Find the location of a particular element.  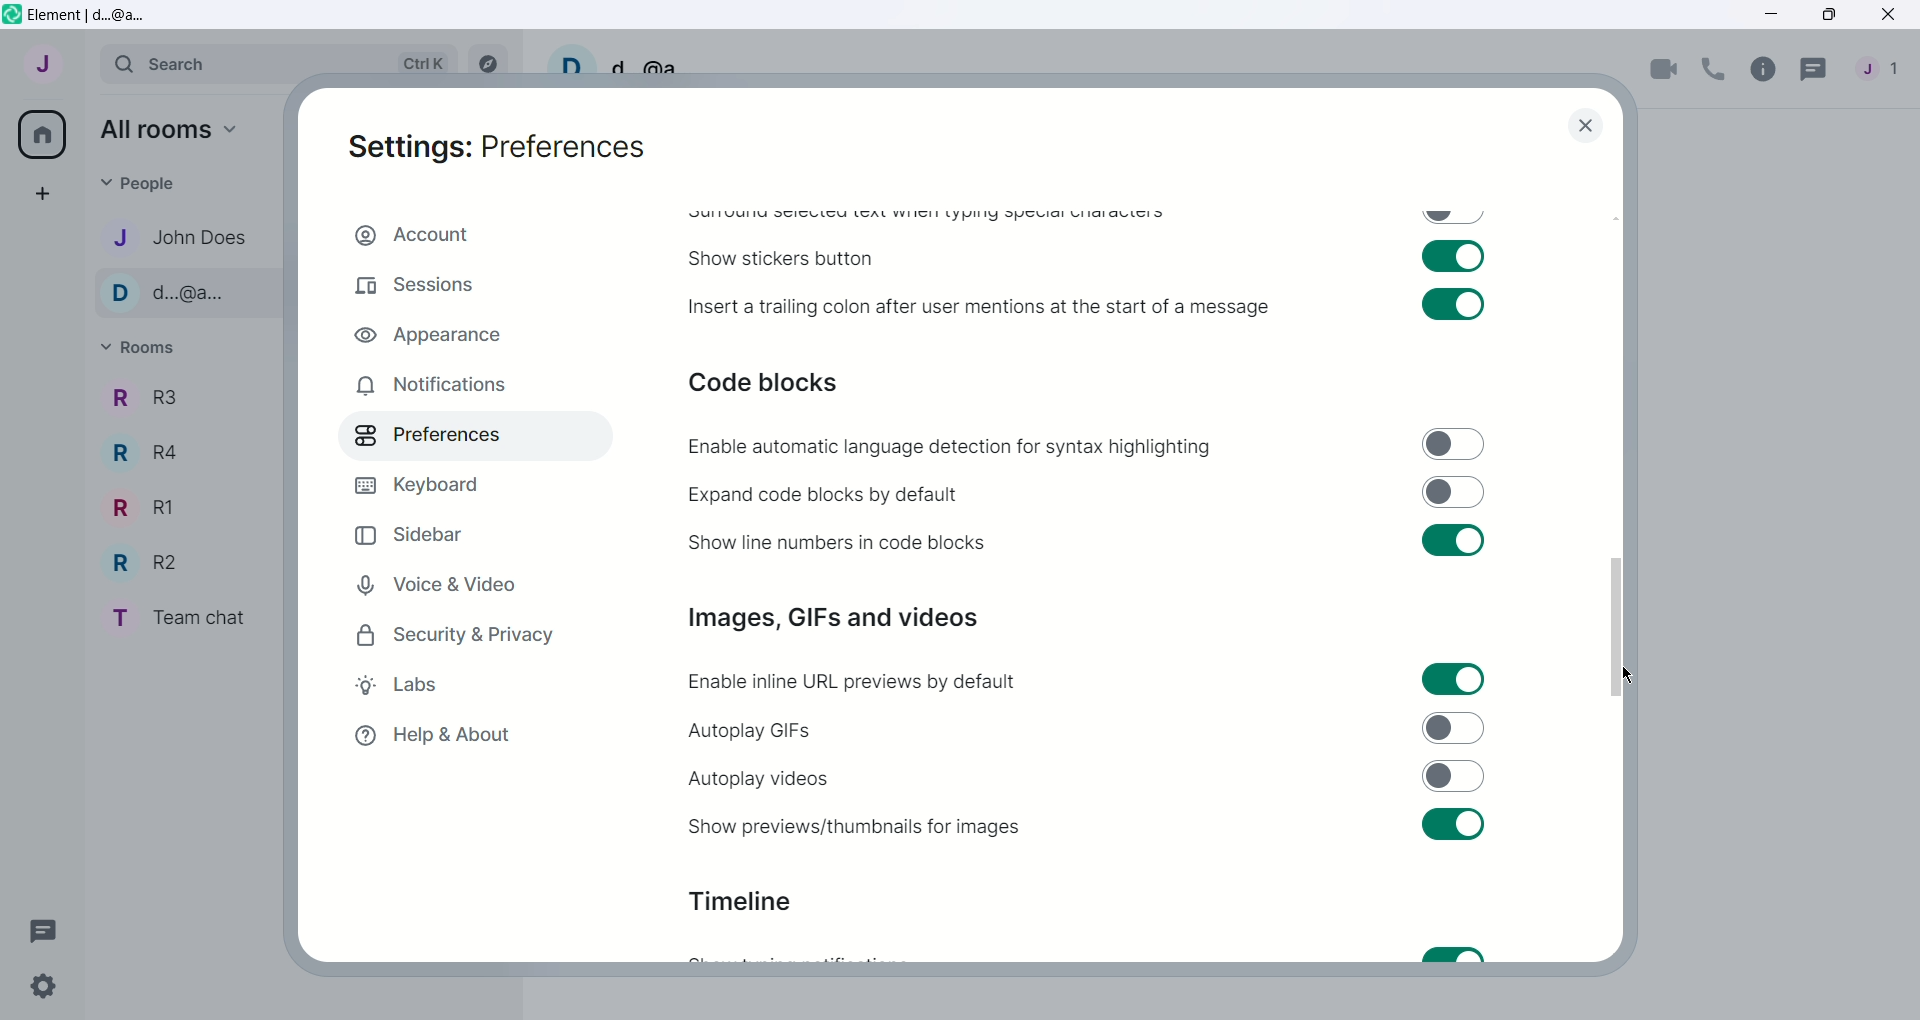

Images, GIFs and videos is located at coordinates (832, 618).